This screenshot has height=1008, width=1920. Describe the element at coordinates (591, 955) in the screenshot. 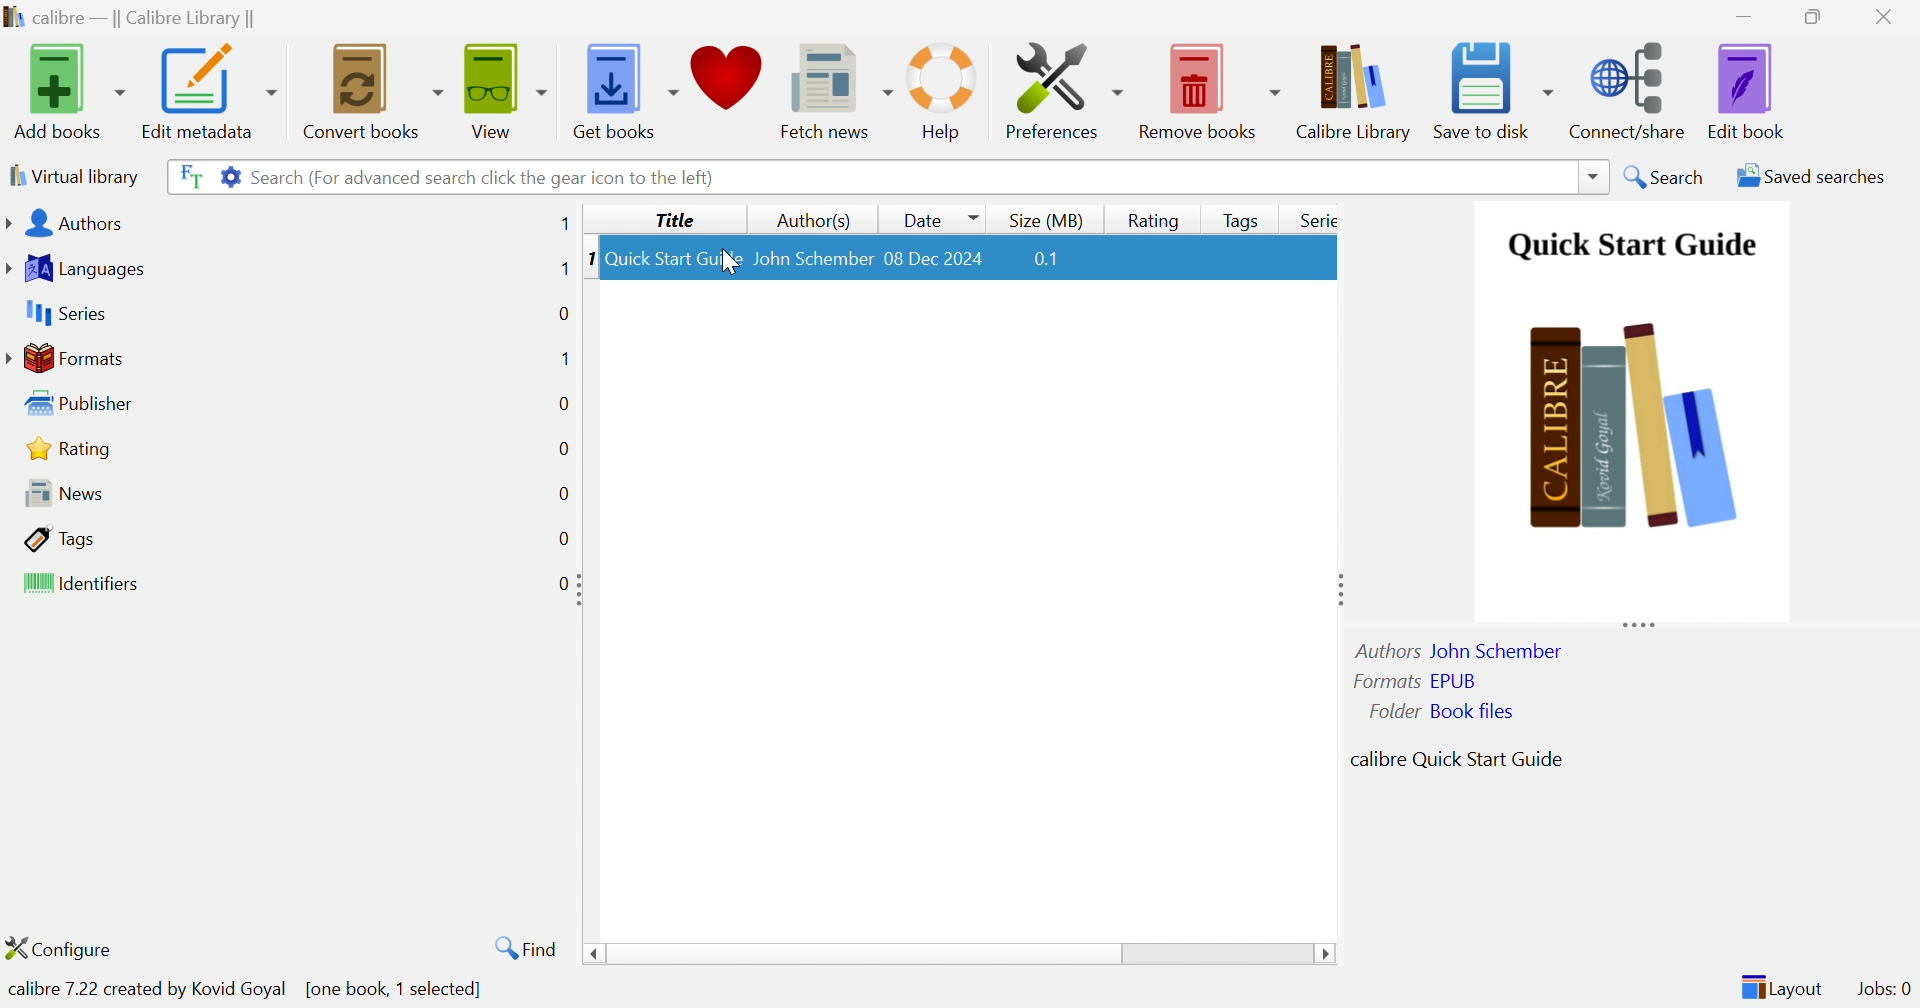

I see `Scroll Left` at that location.